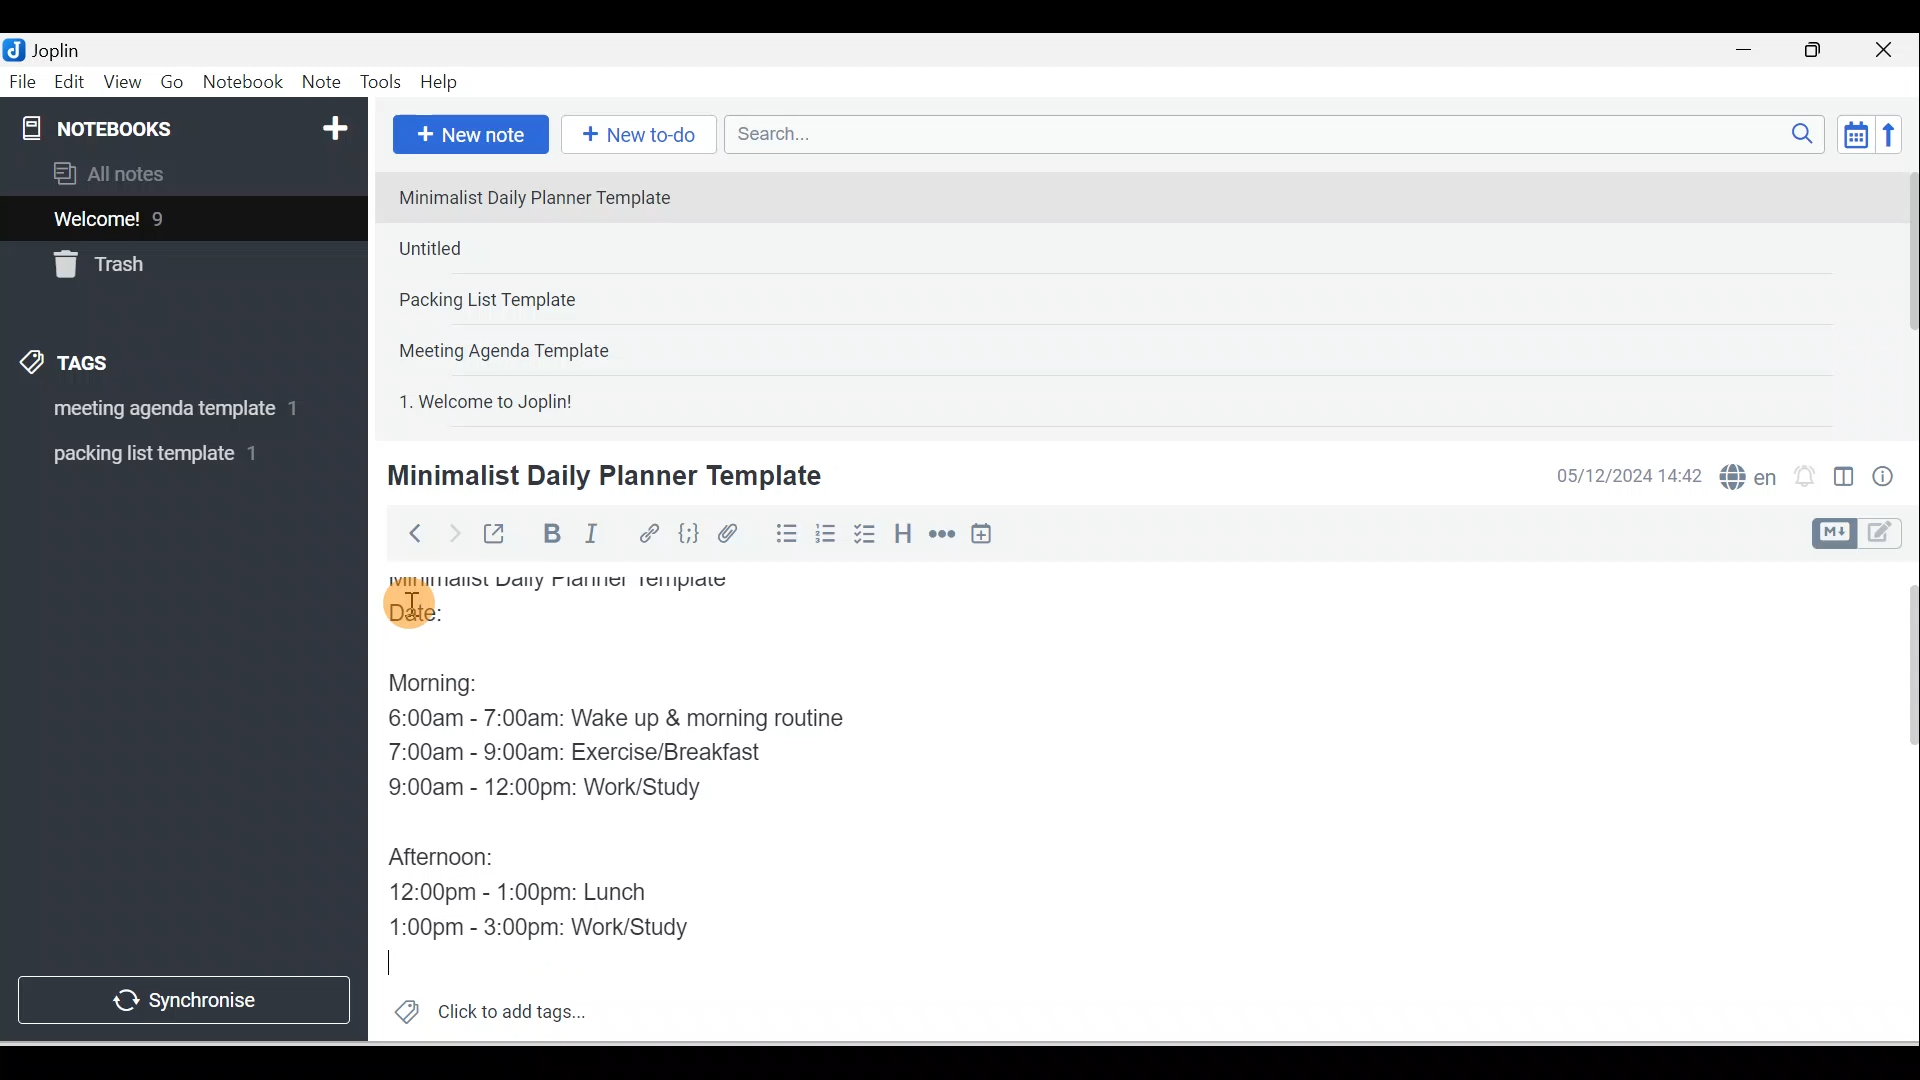 The width and height of the screenshot is (1920, 1080). Describe the element at coordinates (782, 533) in the screenshot. I see `Bulleted list` at that location.